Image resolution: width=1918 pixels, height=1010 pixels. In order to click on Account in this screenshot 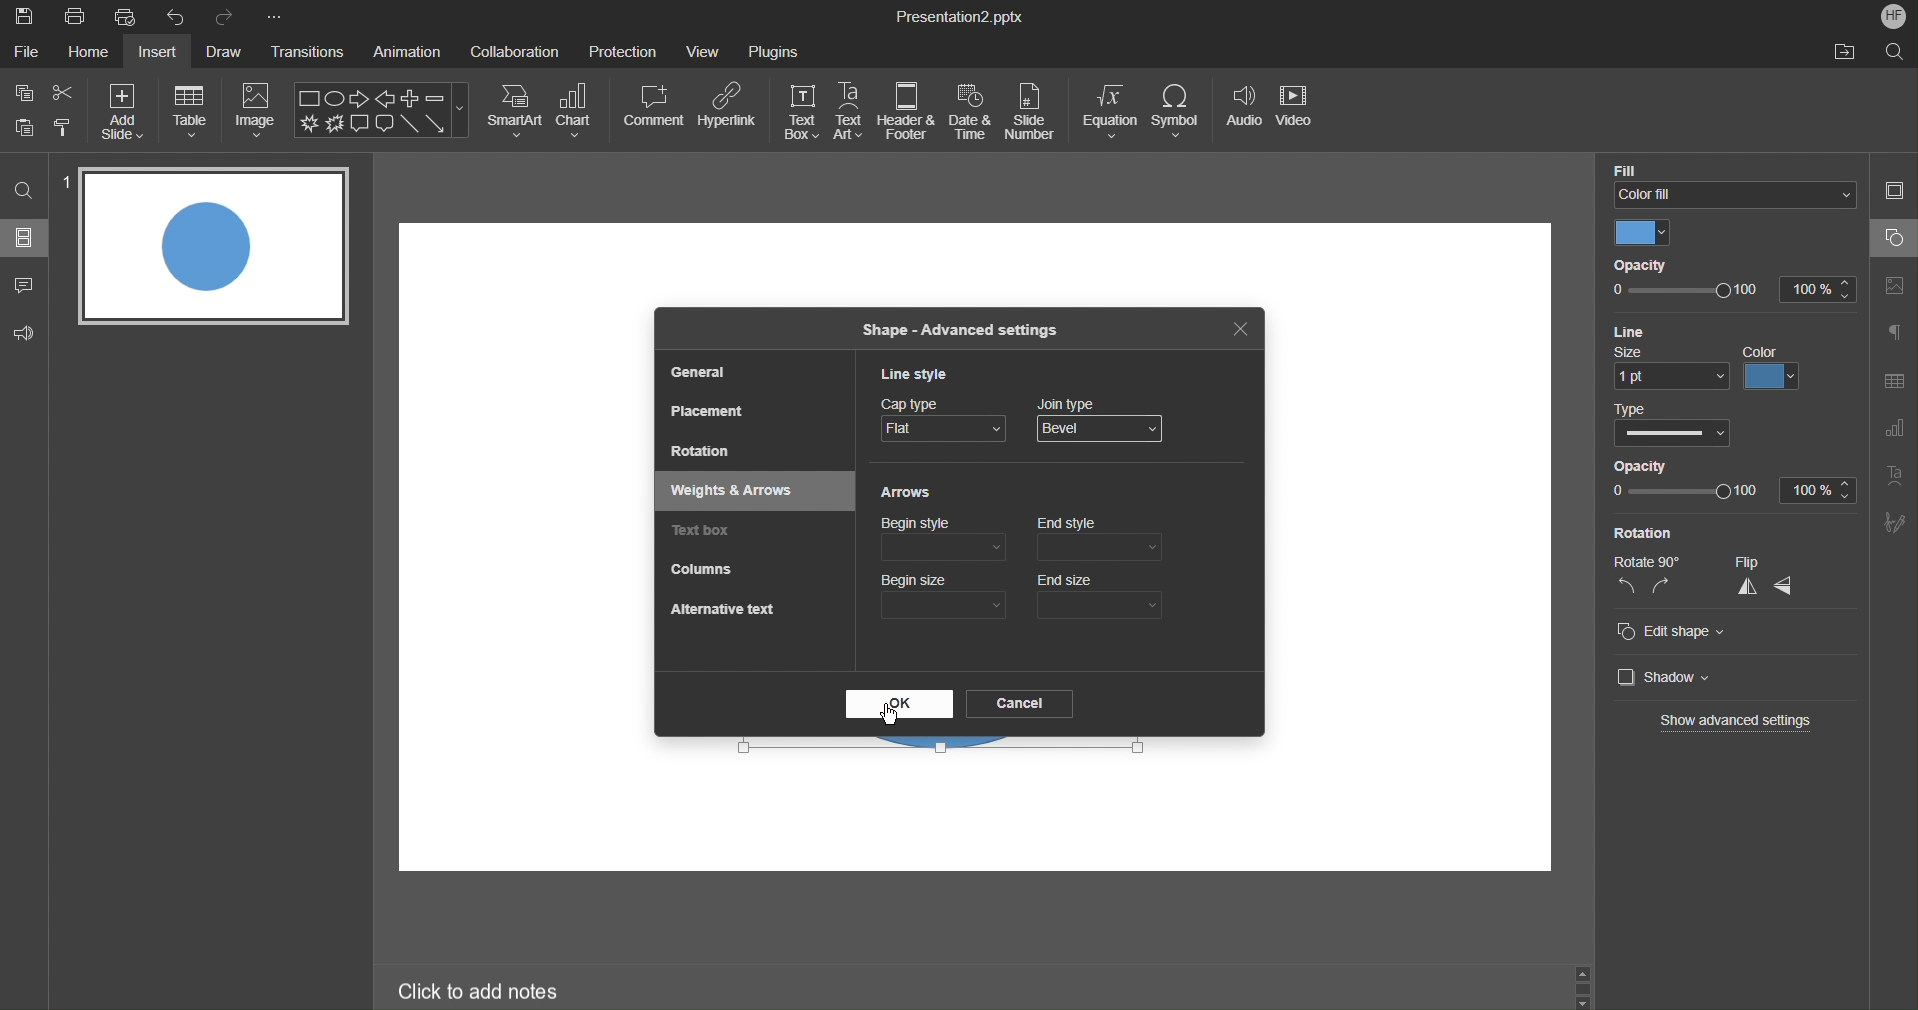, I will do `click(1890, 15)`.